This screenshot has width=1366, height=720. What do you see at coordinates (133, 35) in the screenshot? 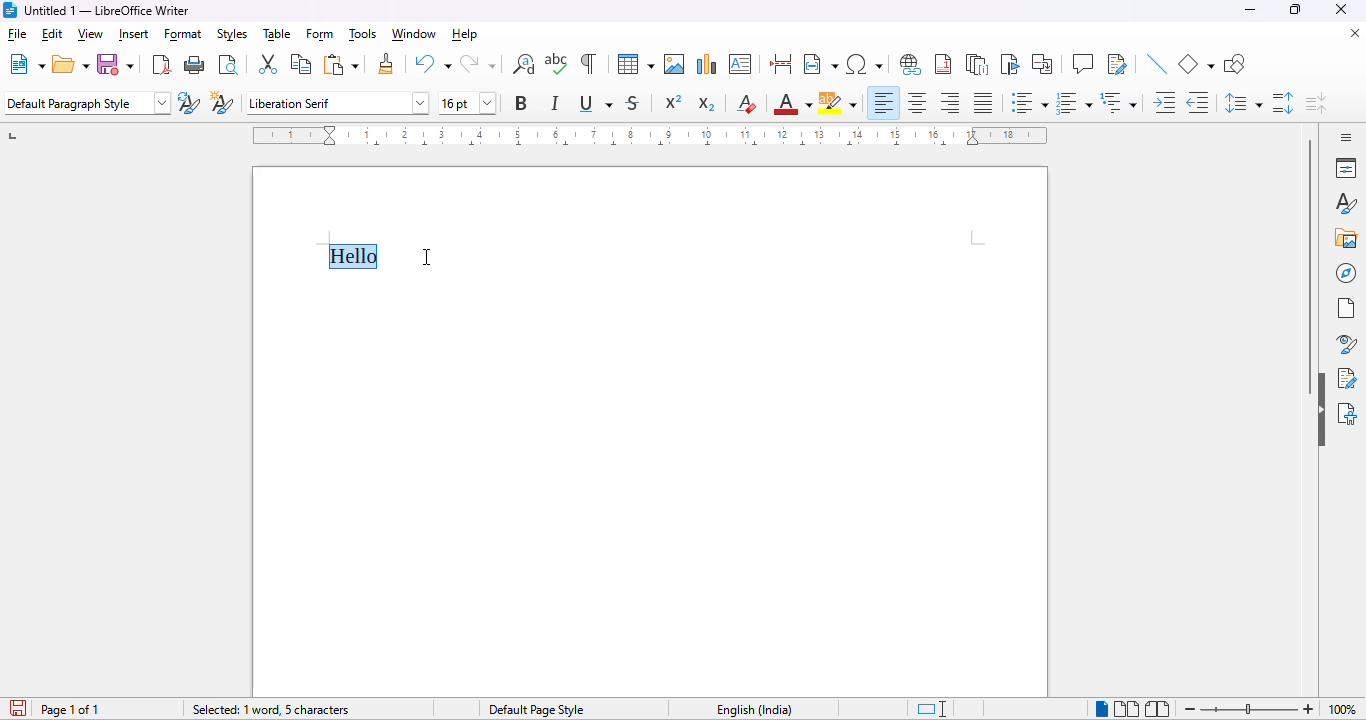
I see `insert` at bounding box center [133, 35].